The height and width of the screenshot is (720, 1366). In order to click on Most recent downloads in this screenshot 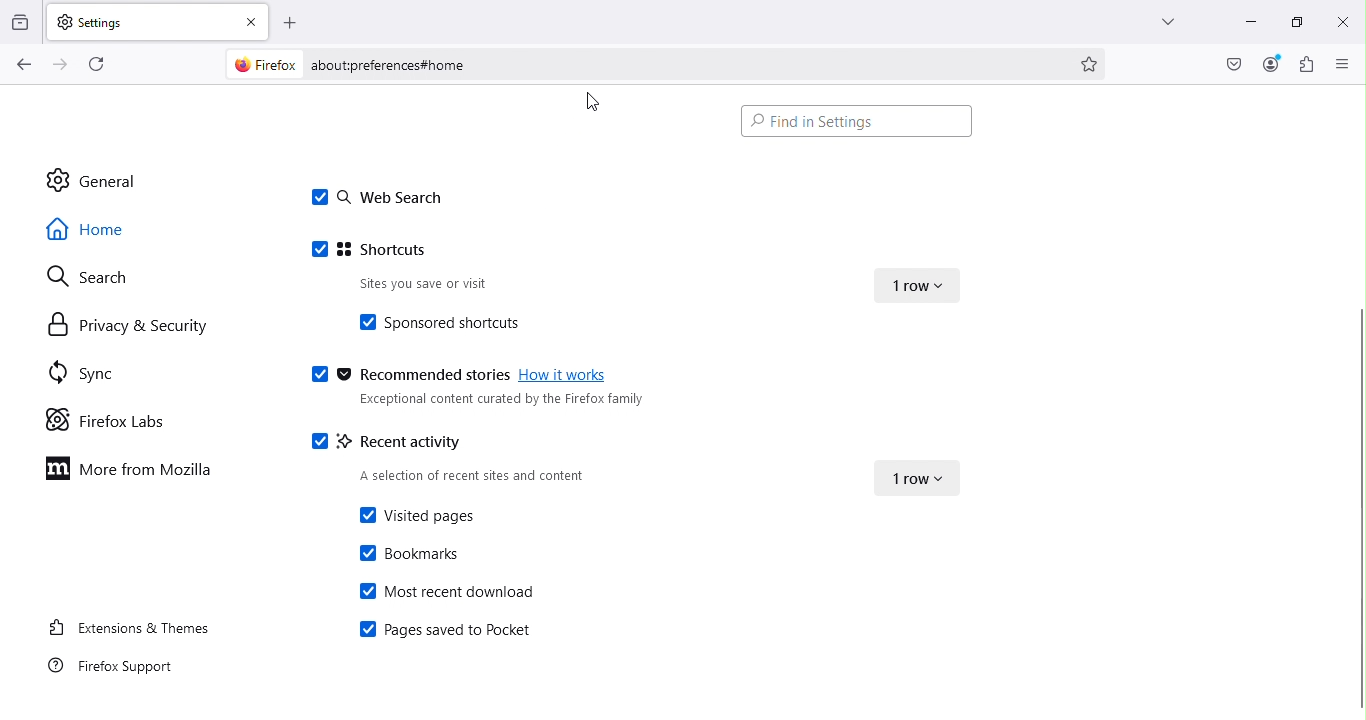, I will do `click(450, 590)`.